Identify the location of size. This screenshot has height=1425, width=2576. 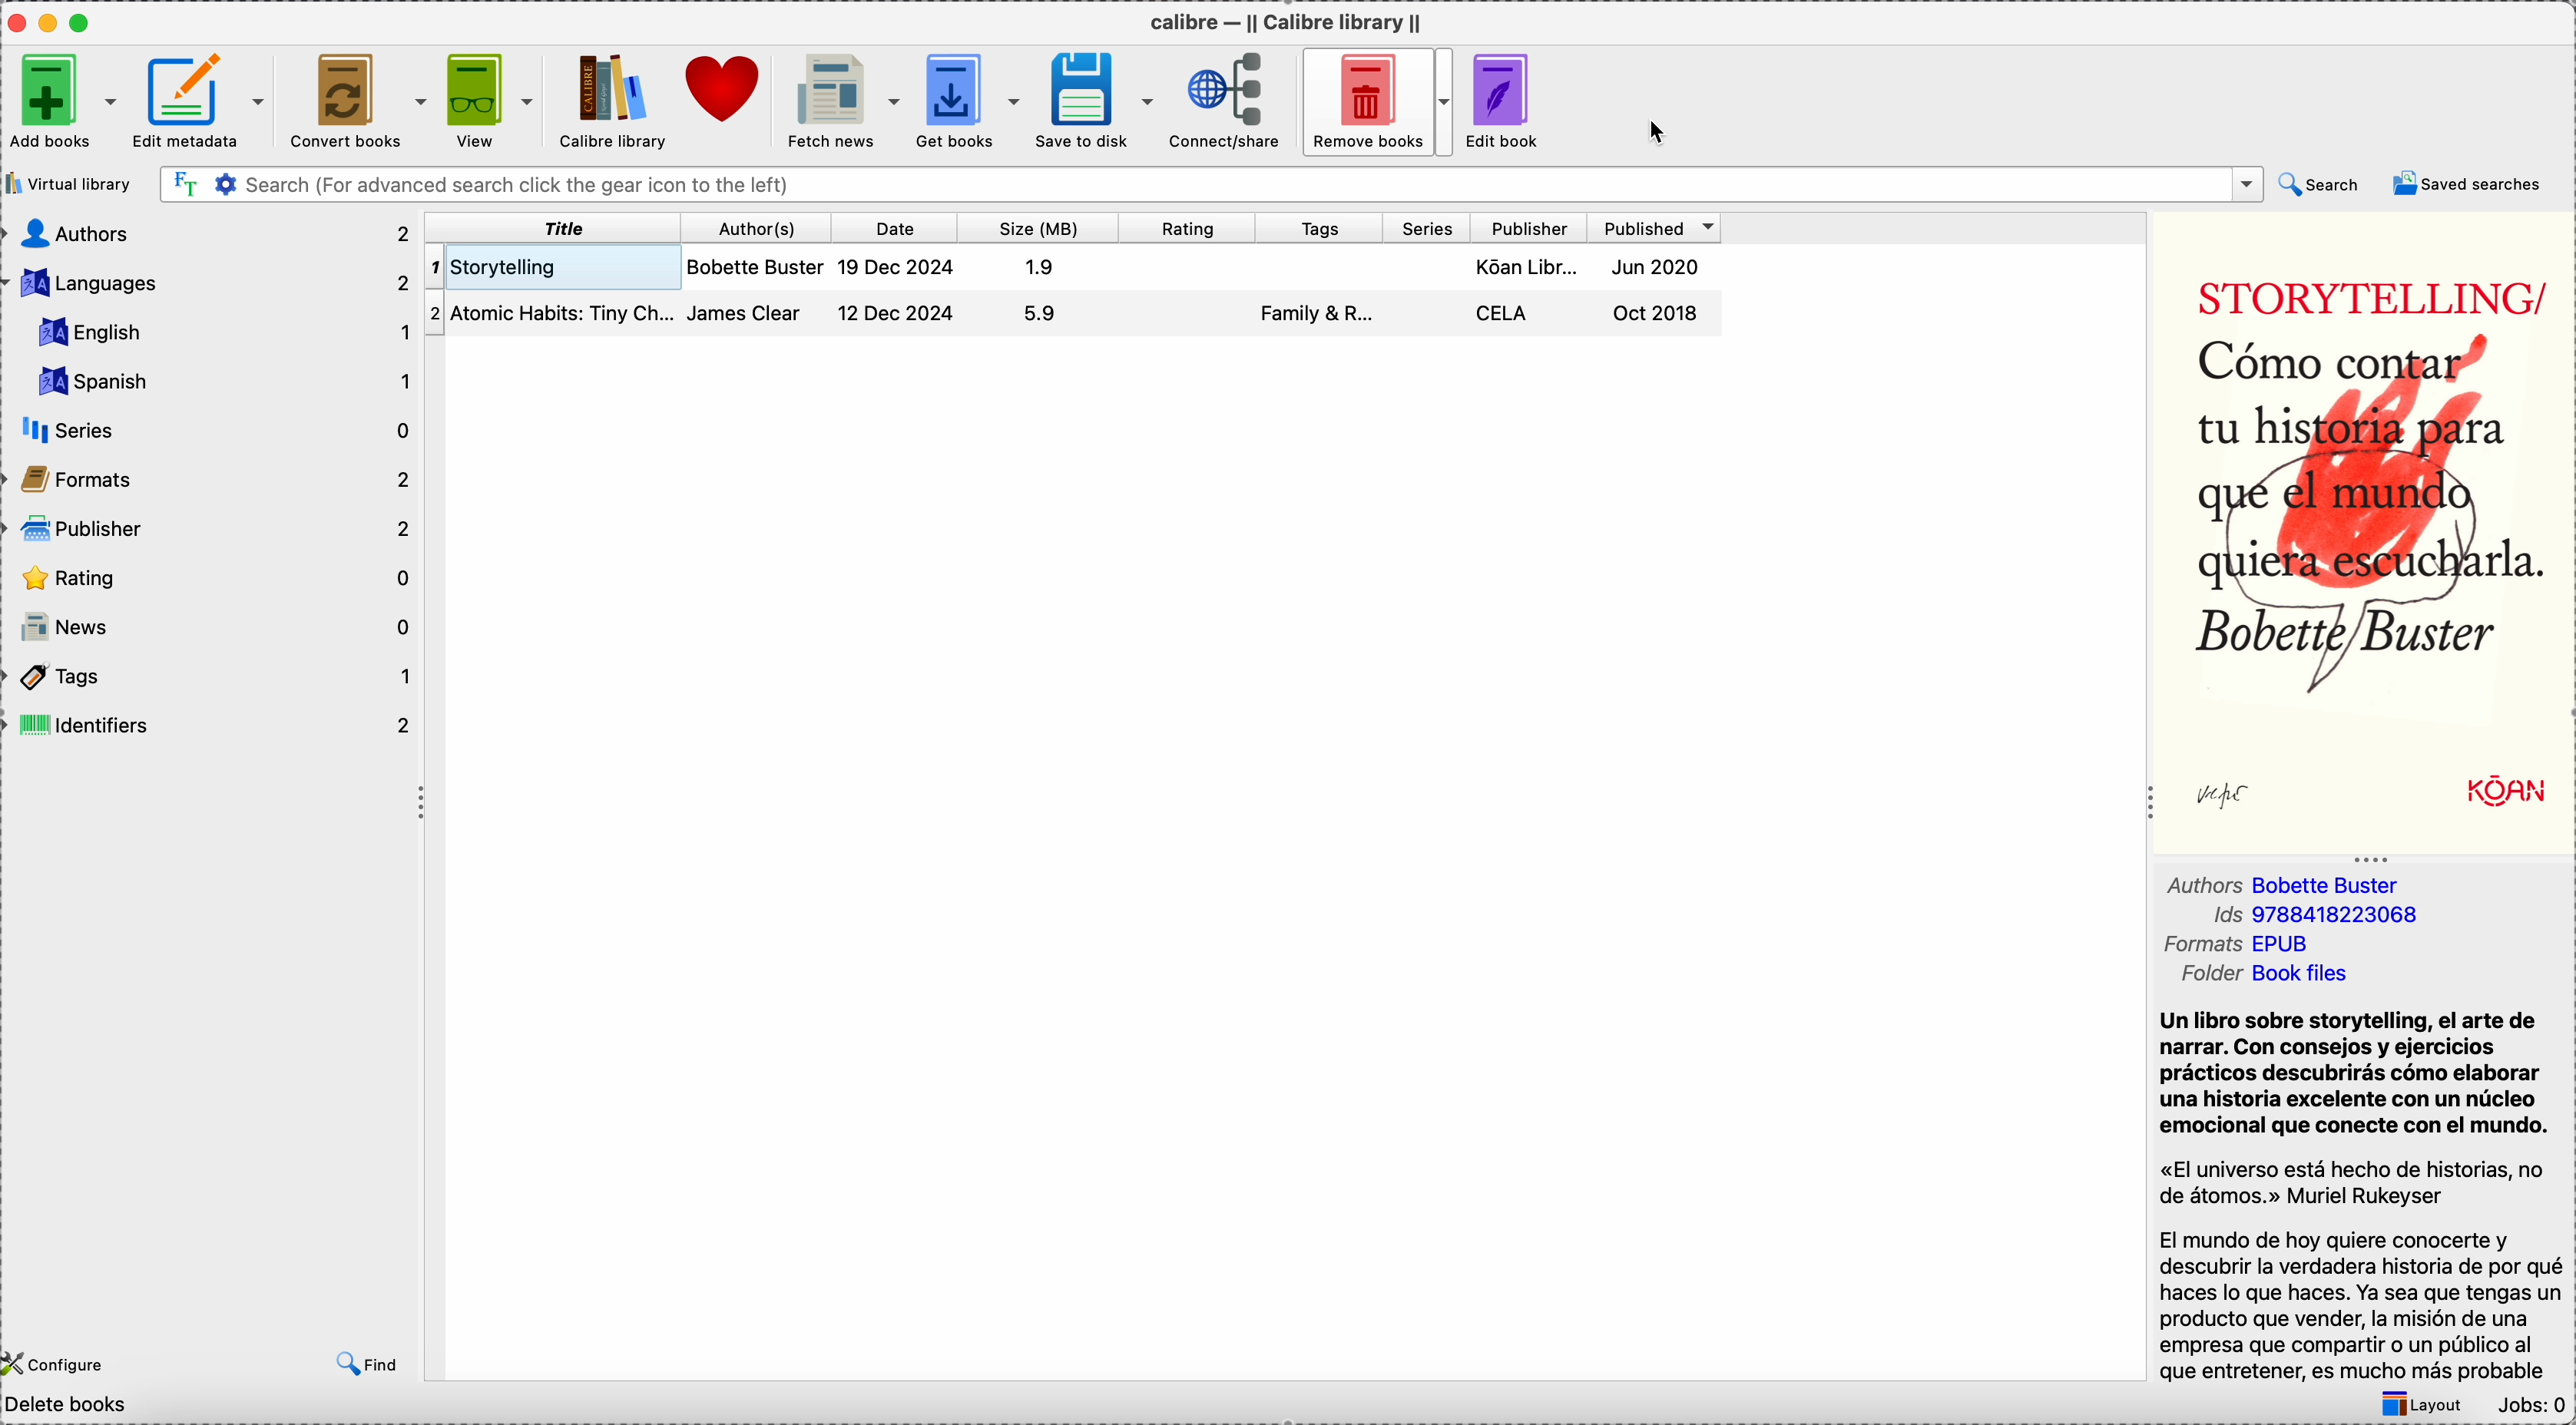
(1037, 228).